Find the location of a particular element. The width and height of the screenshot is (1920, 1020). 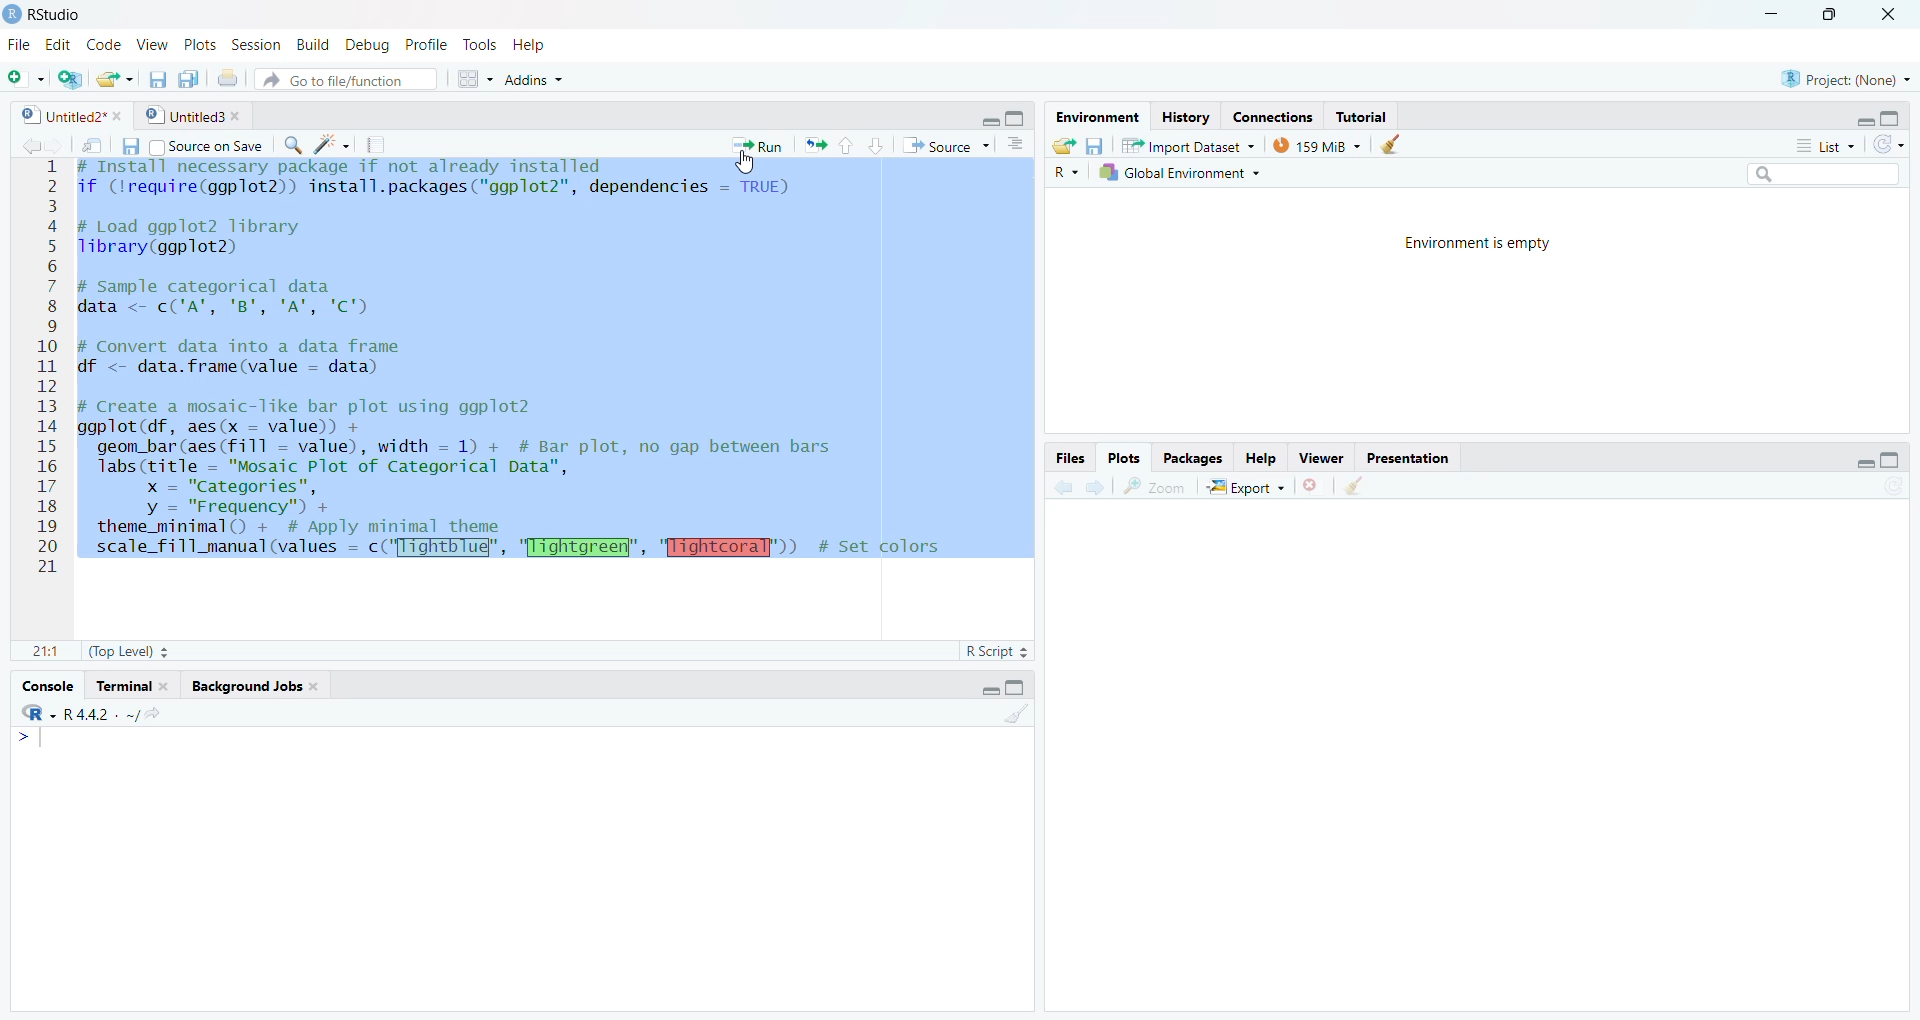

RStudio is located at coordinates (48, 15).